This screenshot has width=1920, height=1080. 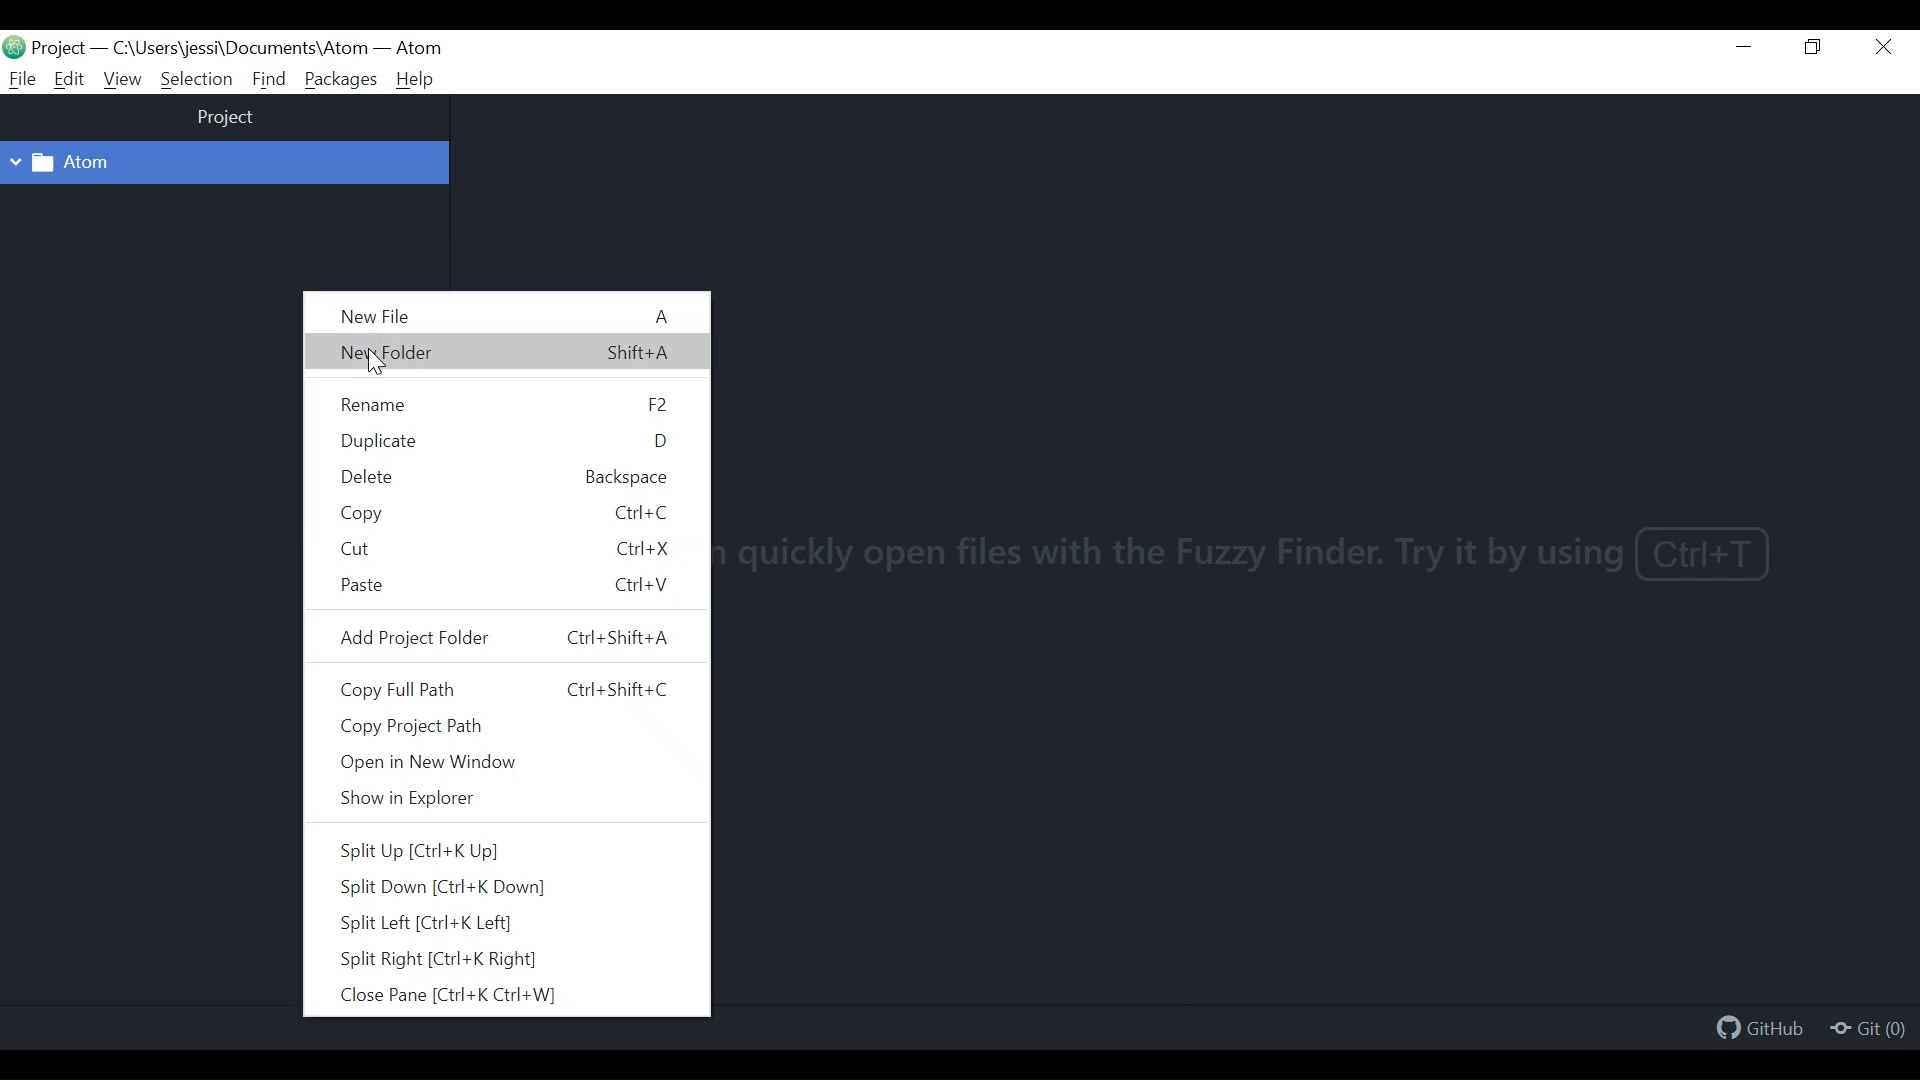 What do you see at coordinates (61, 48) in the screenshot?
I see `Projects` at bounding box center [61, 48].